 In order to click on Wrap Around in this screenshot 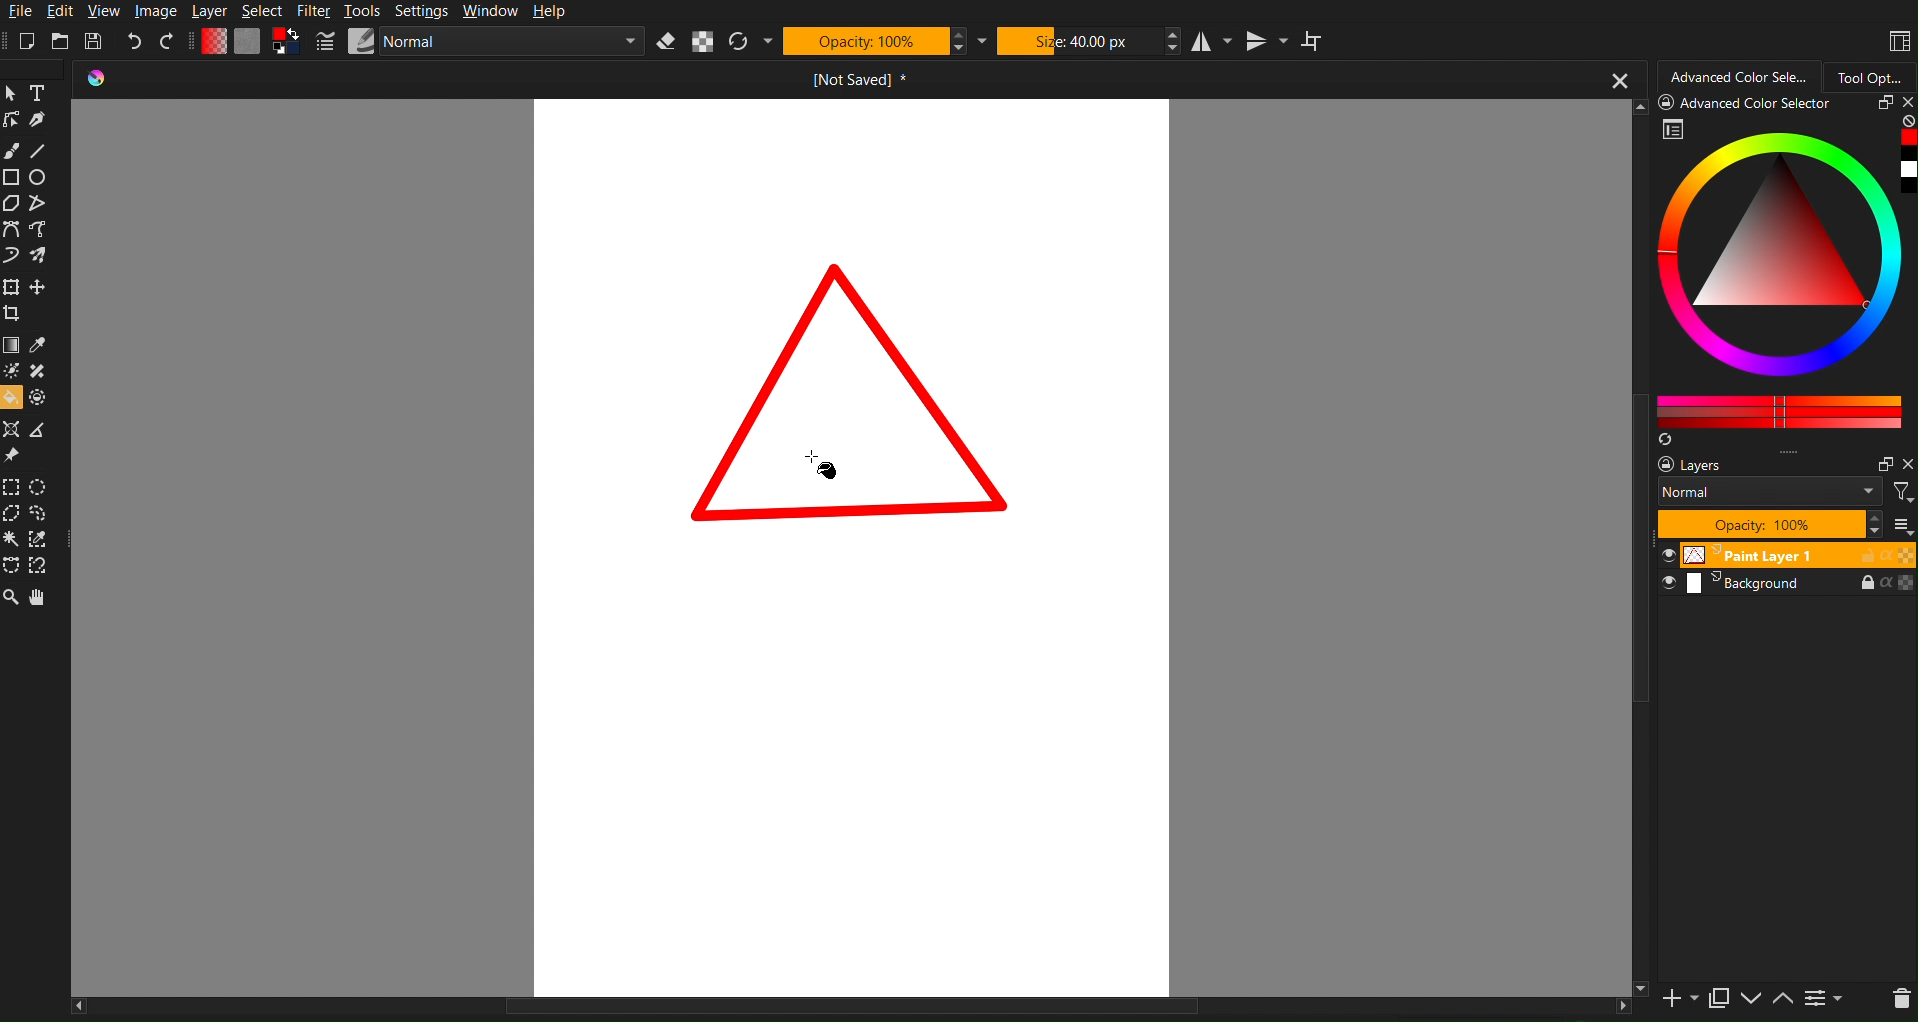, I will do `click(1314, 42)`.